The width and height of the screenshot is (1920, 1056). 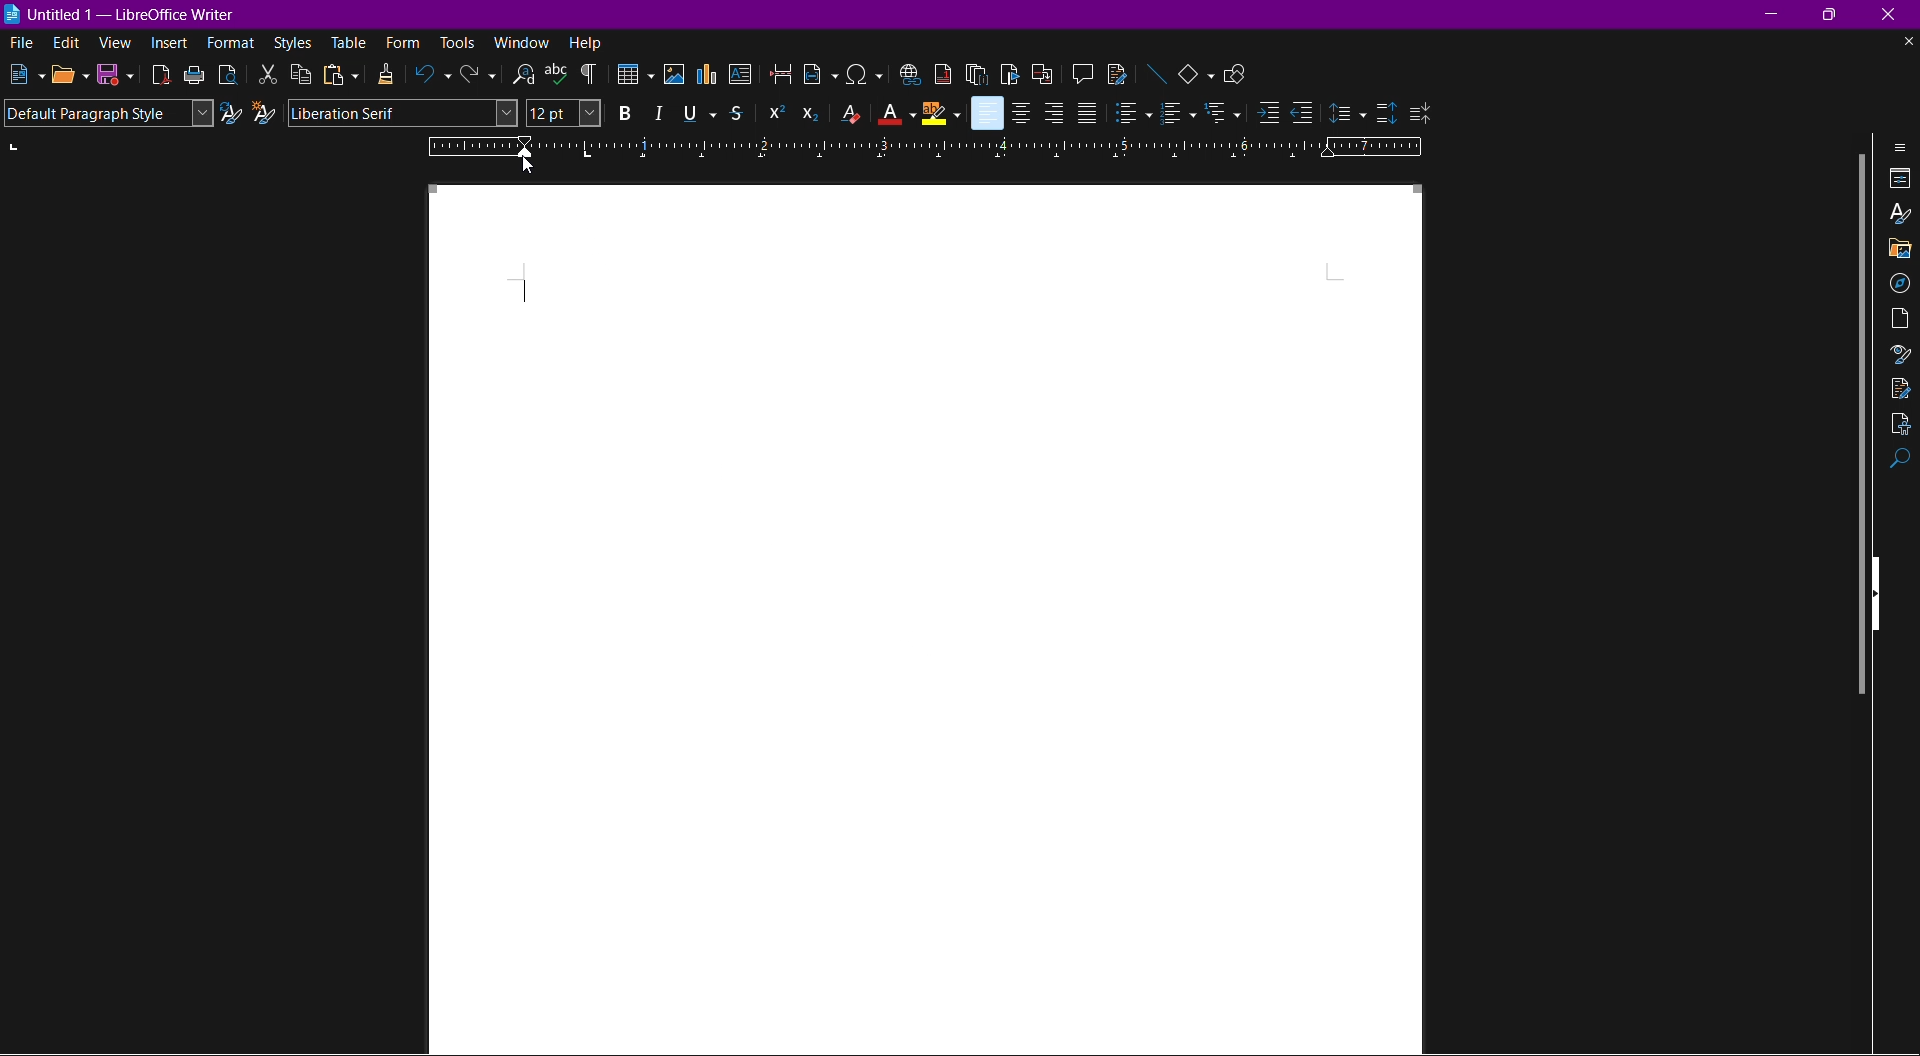 I want to click on close current document, so click(x=1907, y=42).